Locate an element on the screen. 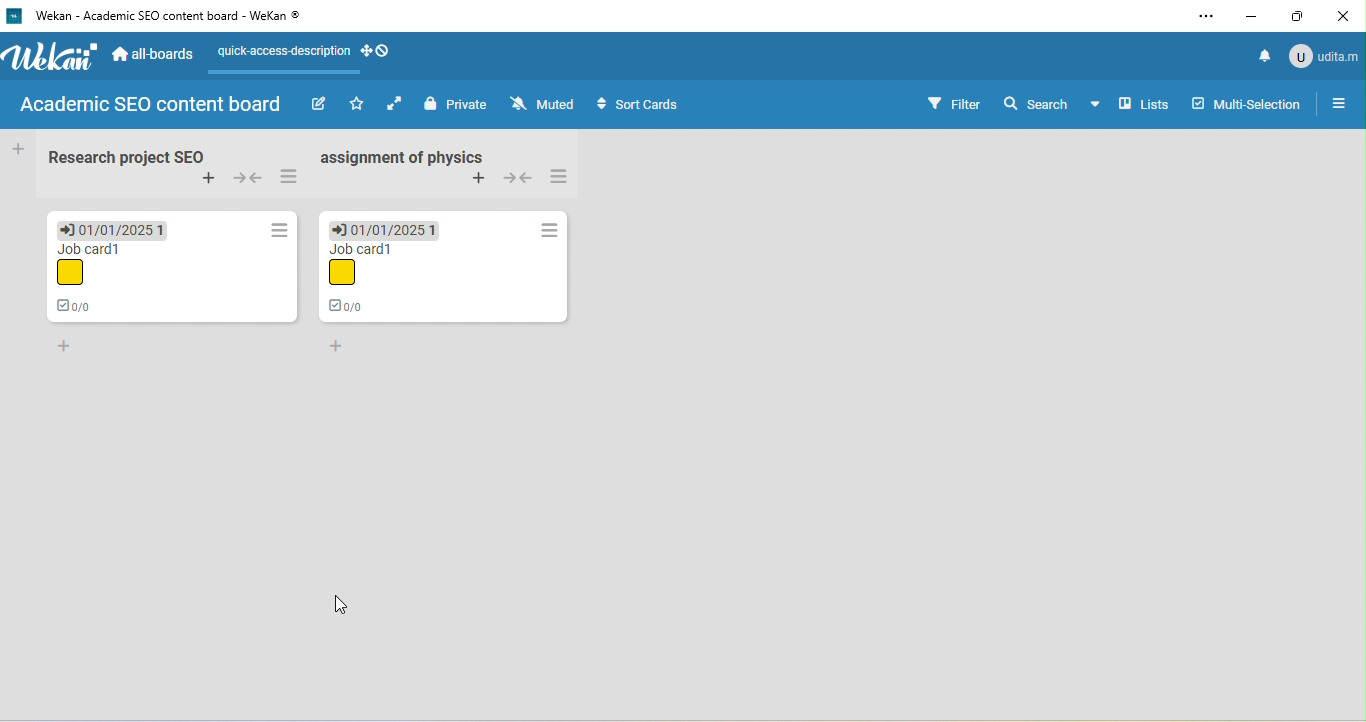  click to enable auto list width is located at coordinates (397, 104).